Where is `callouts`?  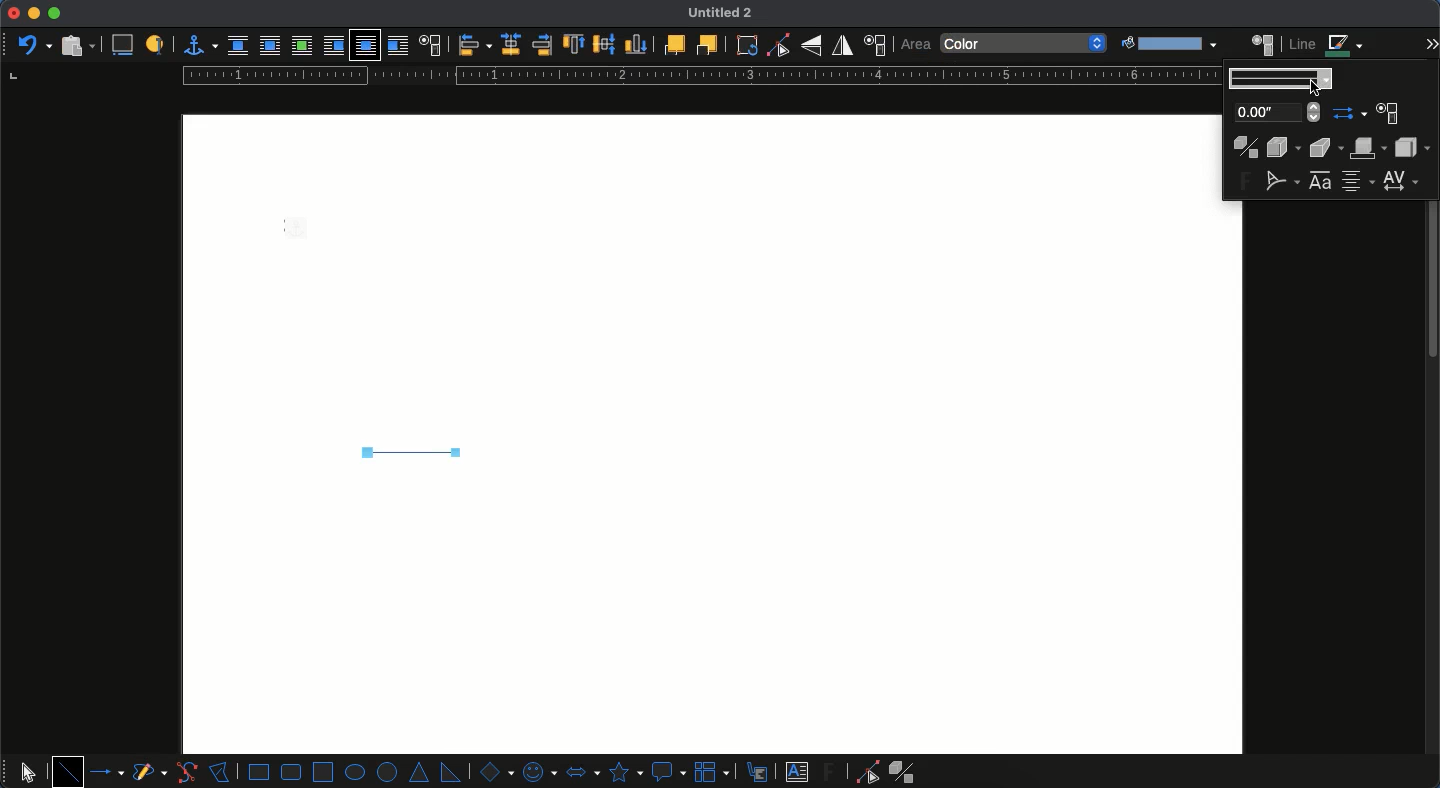
callouts is located at coordinates (759, 771).